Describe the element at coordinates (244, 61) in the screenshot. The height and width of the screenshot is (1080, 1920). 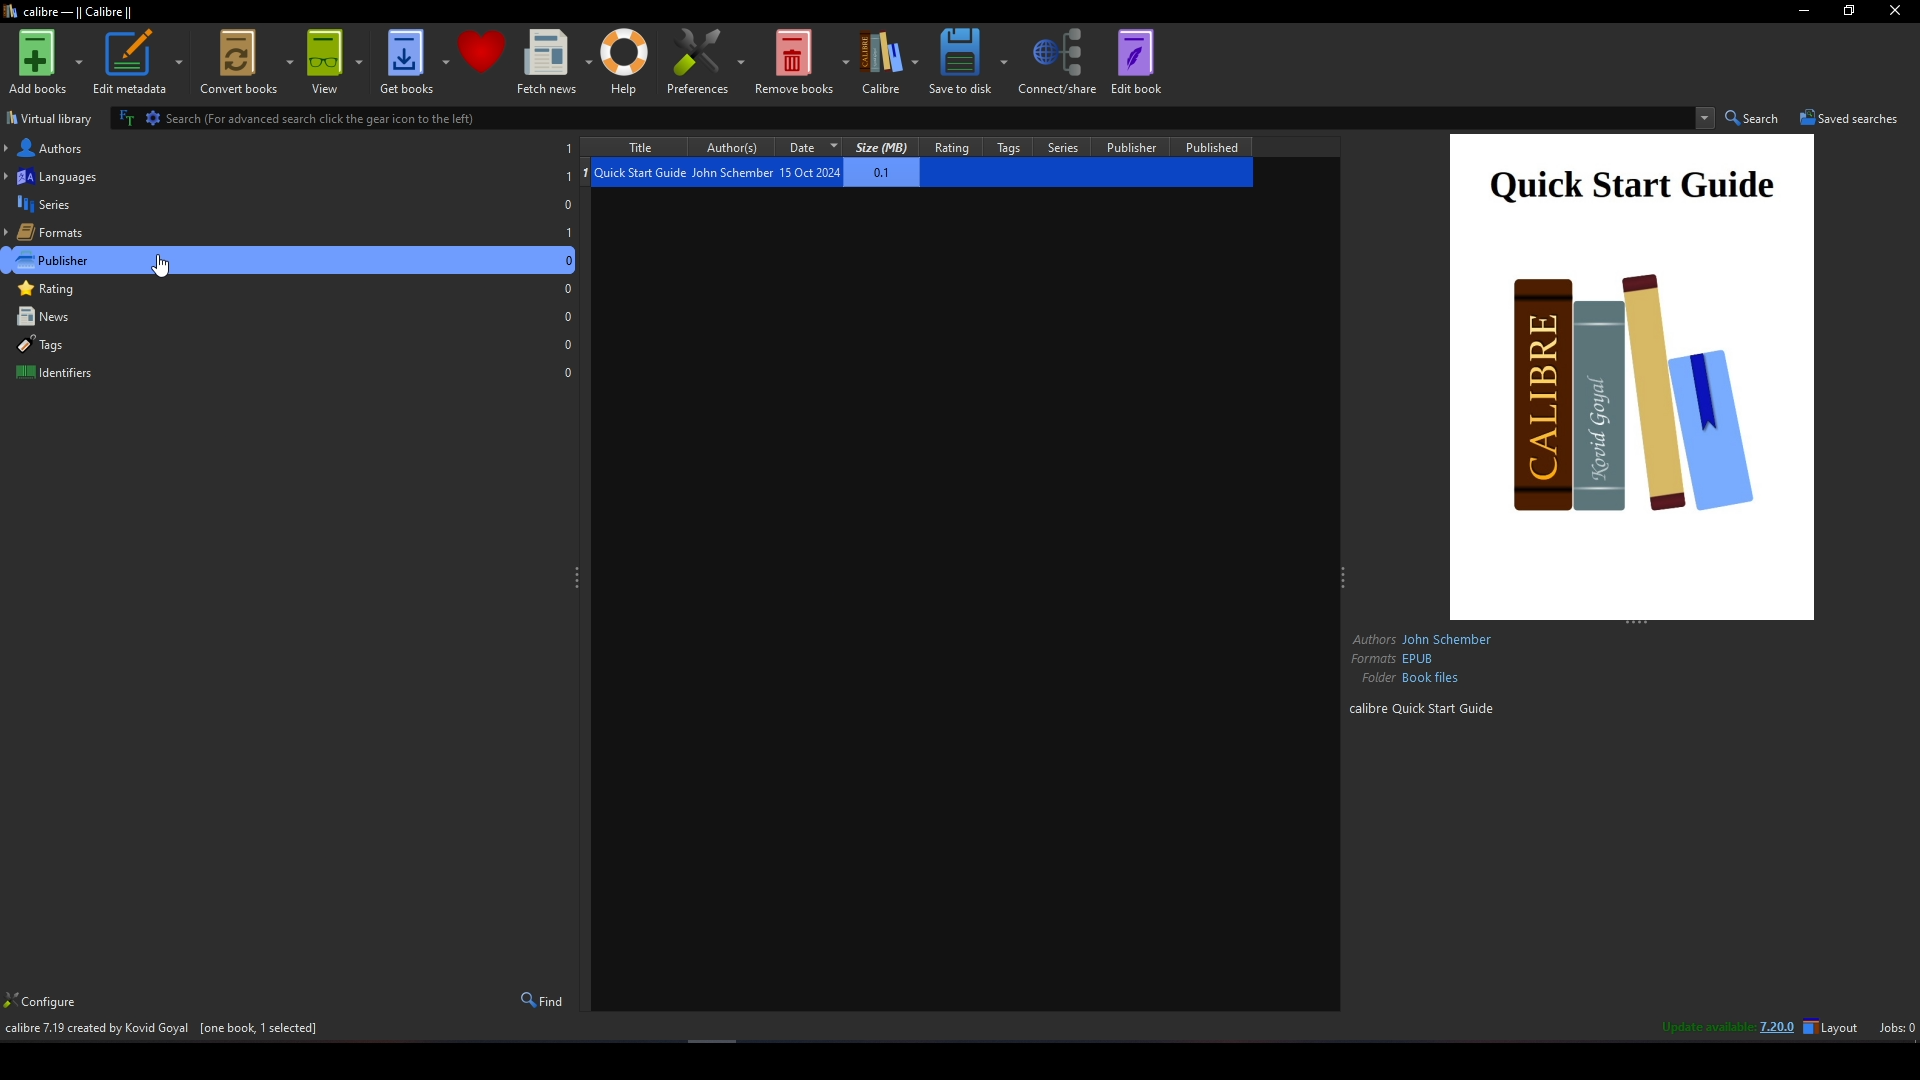
I see `Convert bookss` at that location.